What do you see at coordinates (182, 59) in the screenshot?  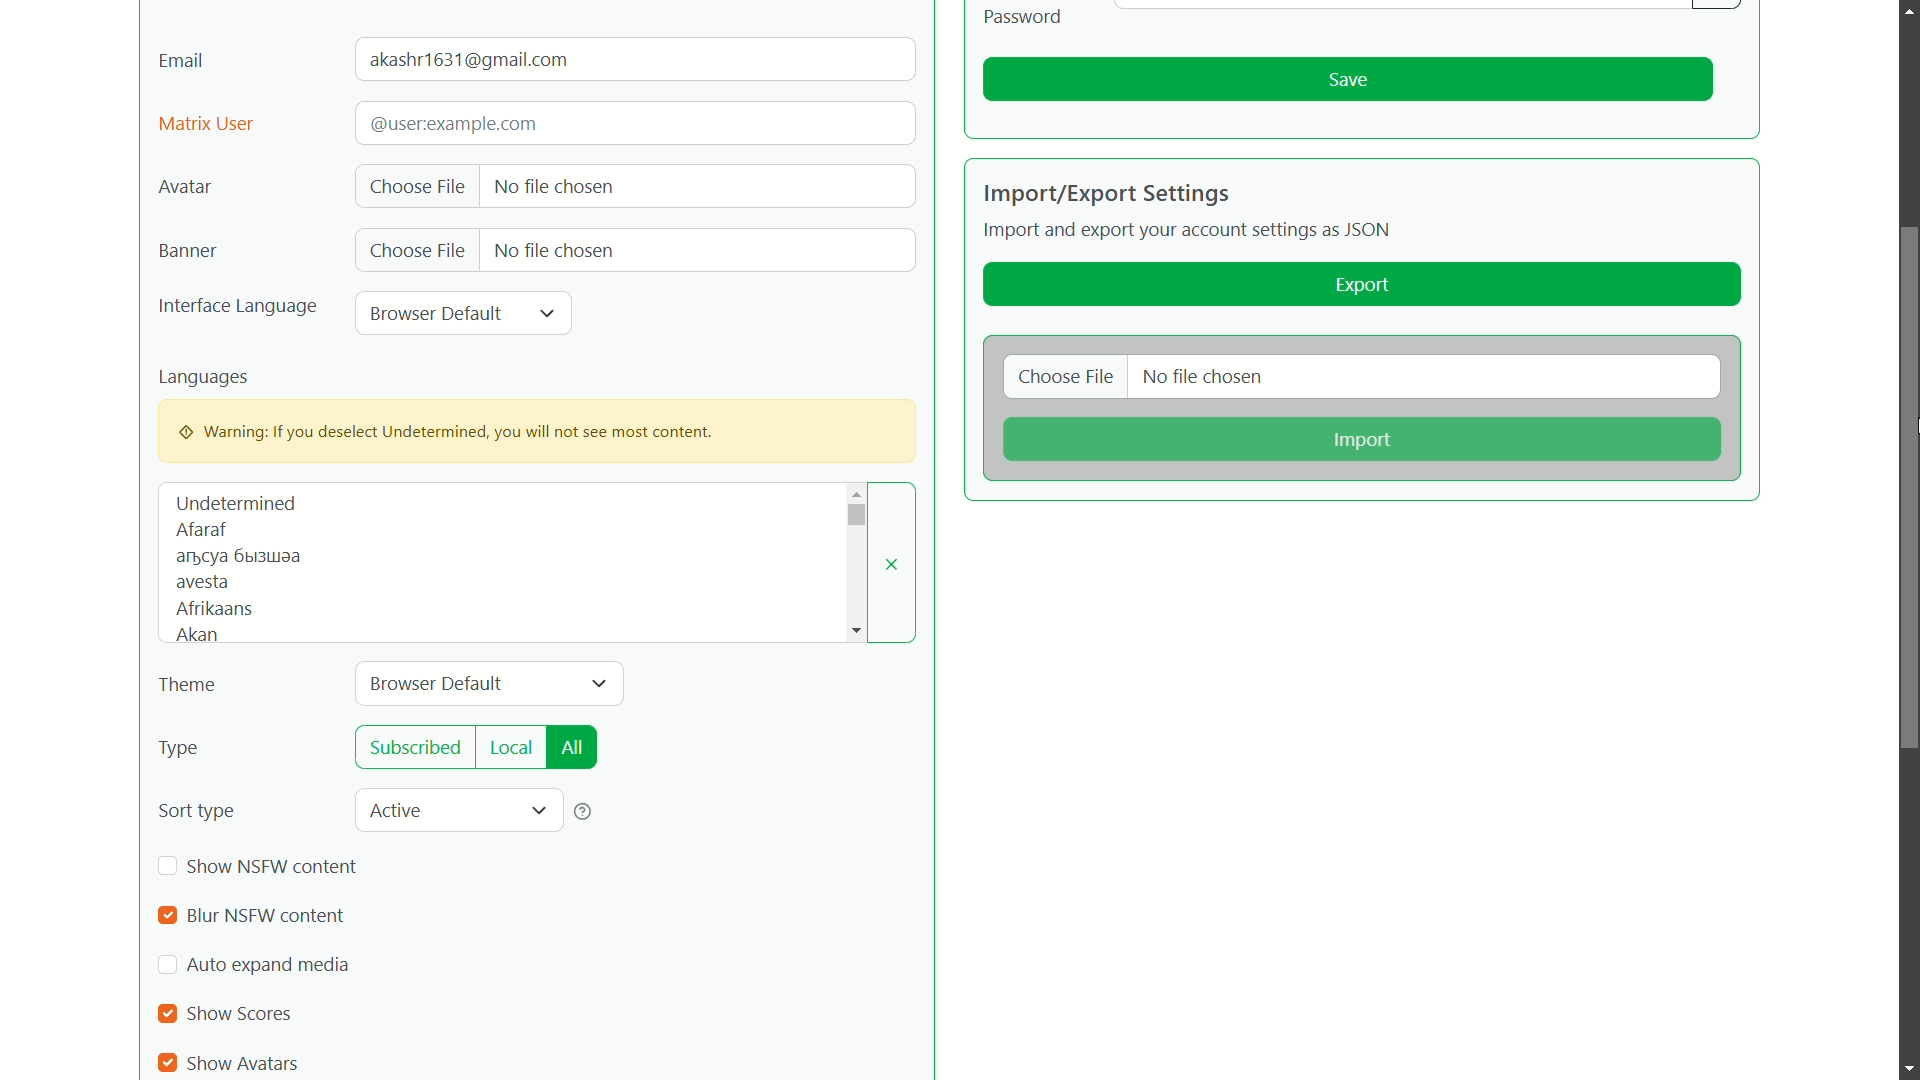 I see `email` at bounding box center [182, 59].